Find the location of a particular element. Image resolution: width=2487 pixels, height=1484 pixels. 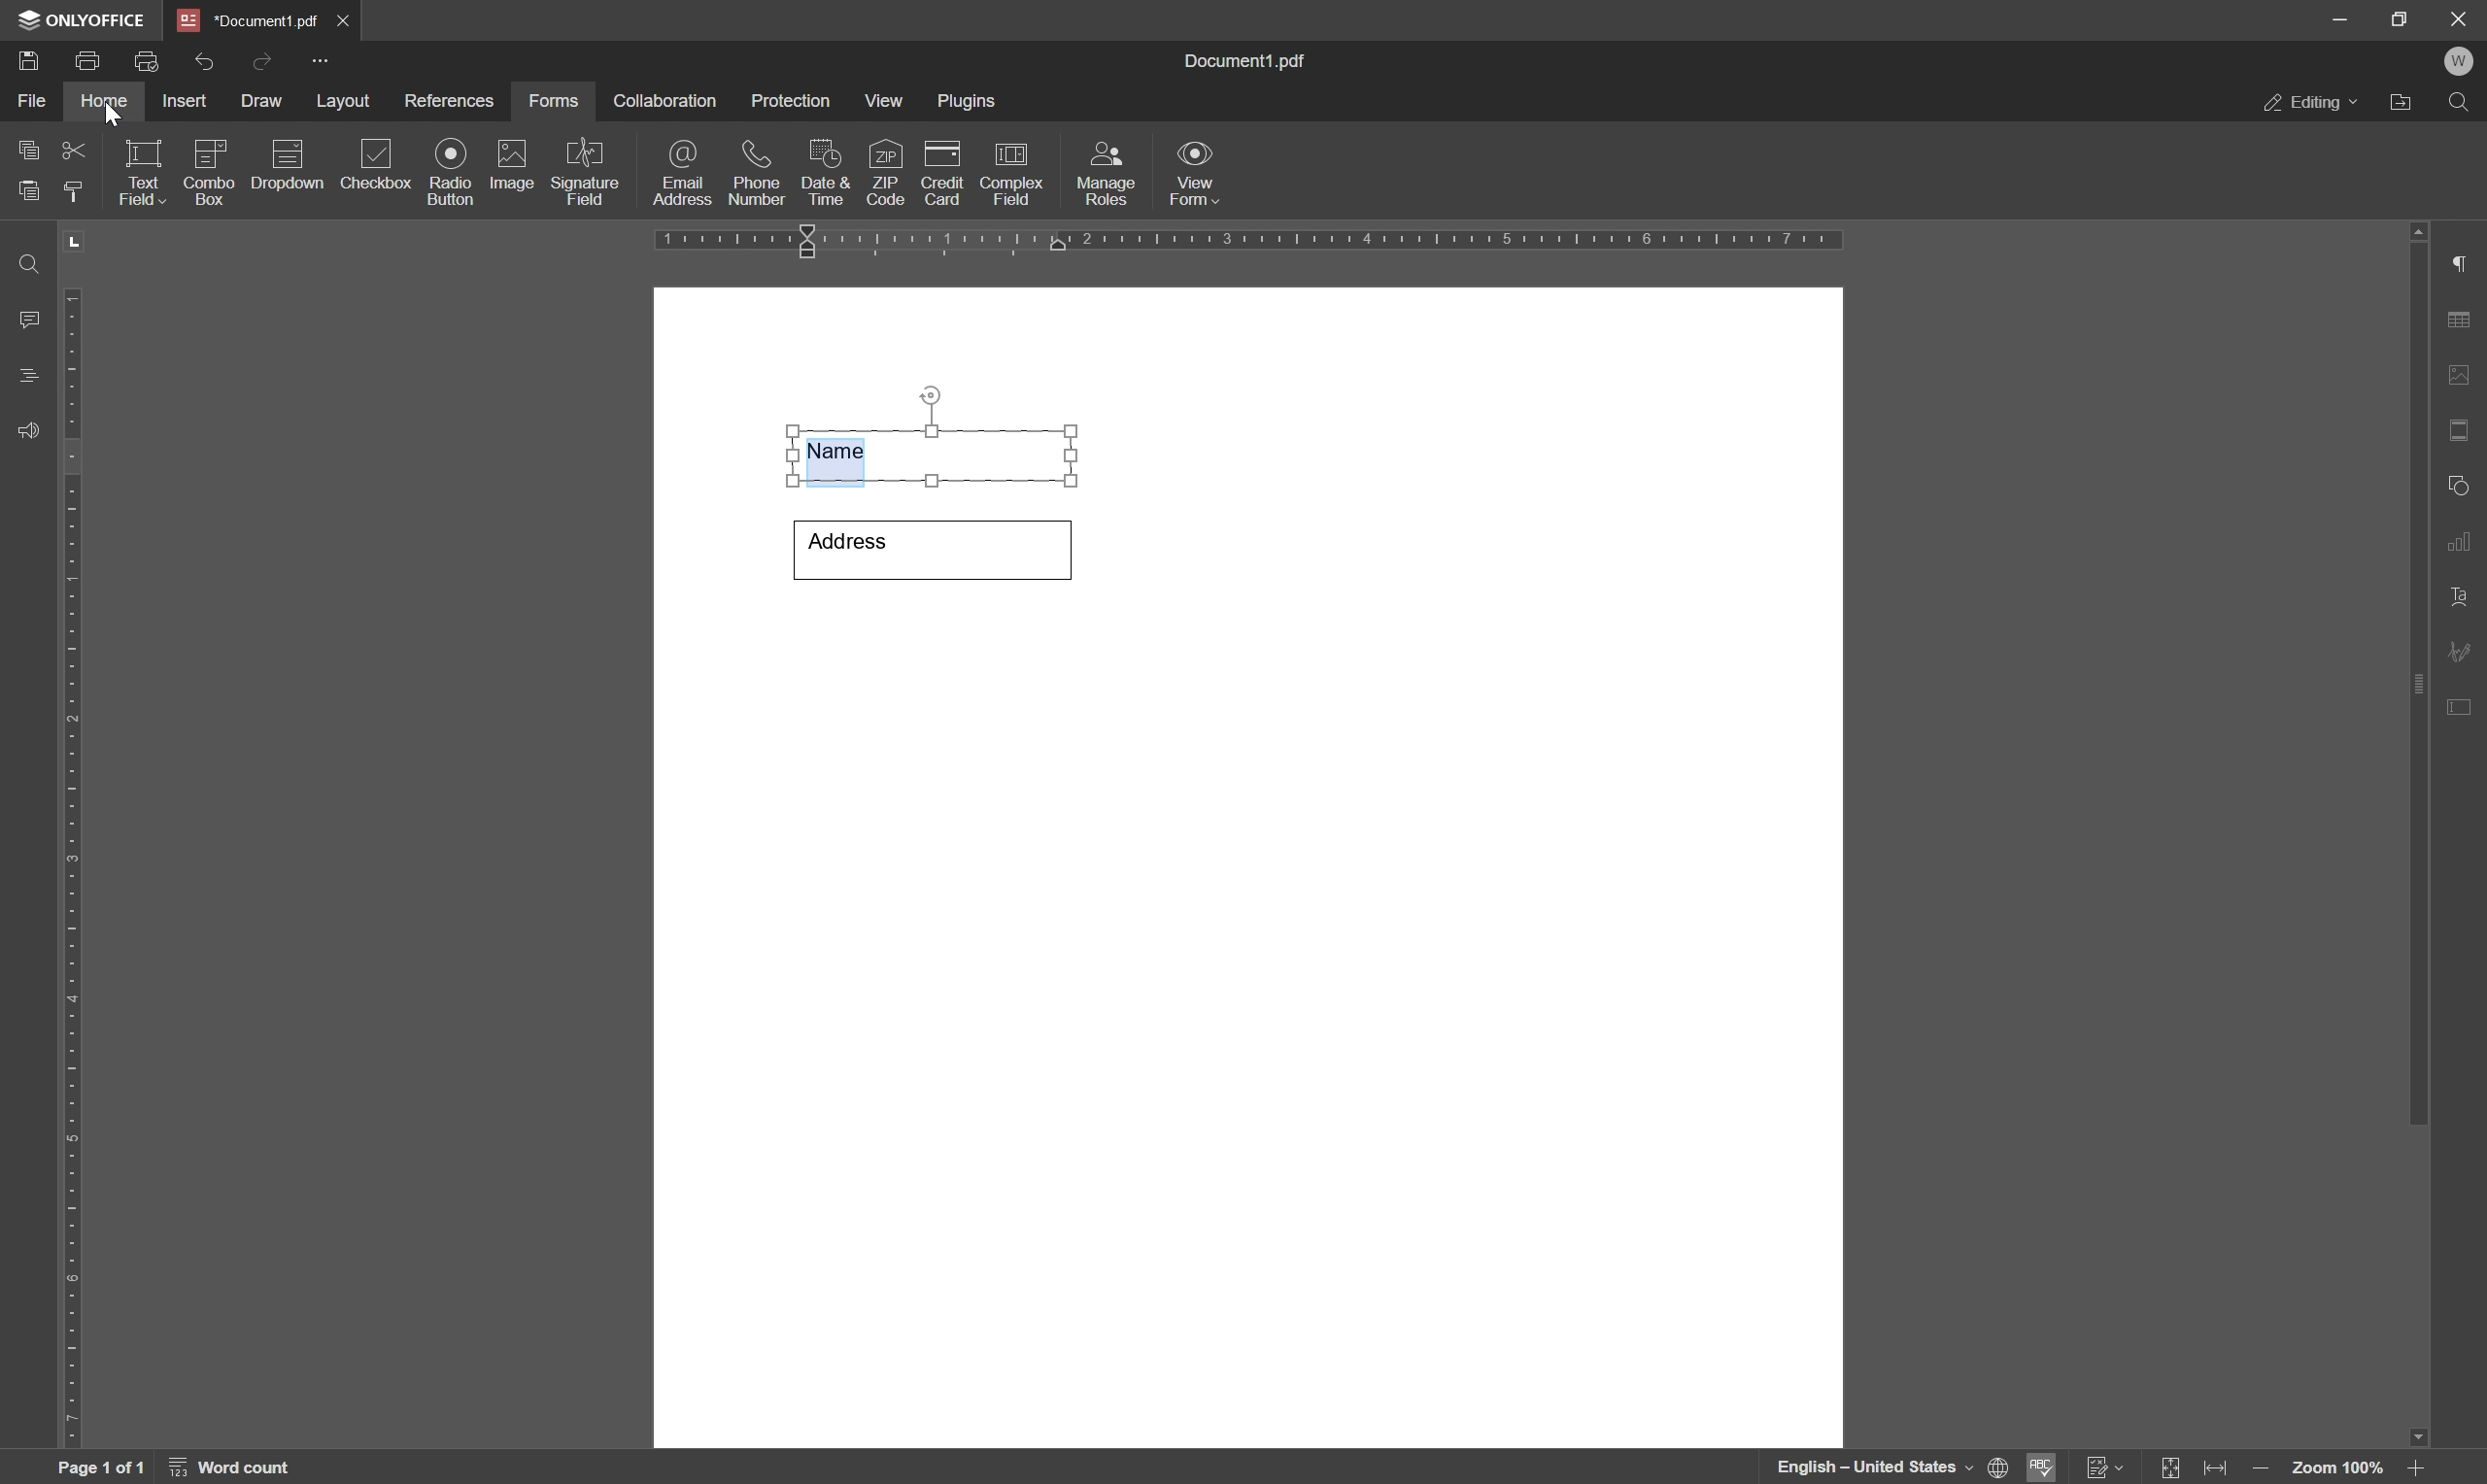

email address is located at coordinates (683, 171).